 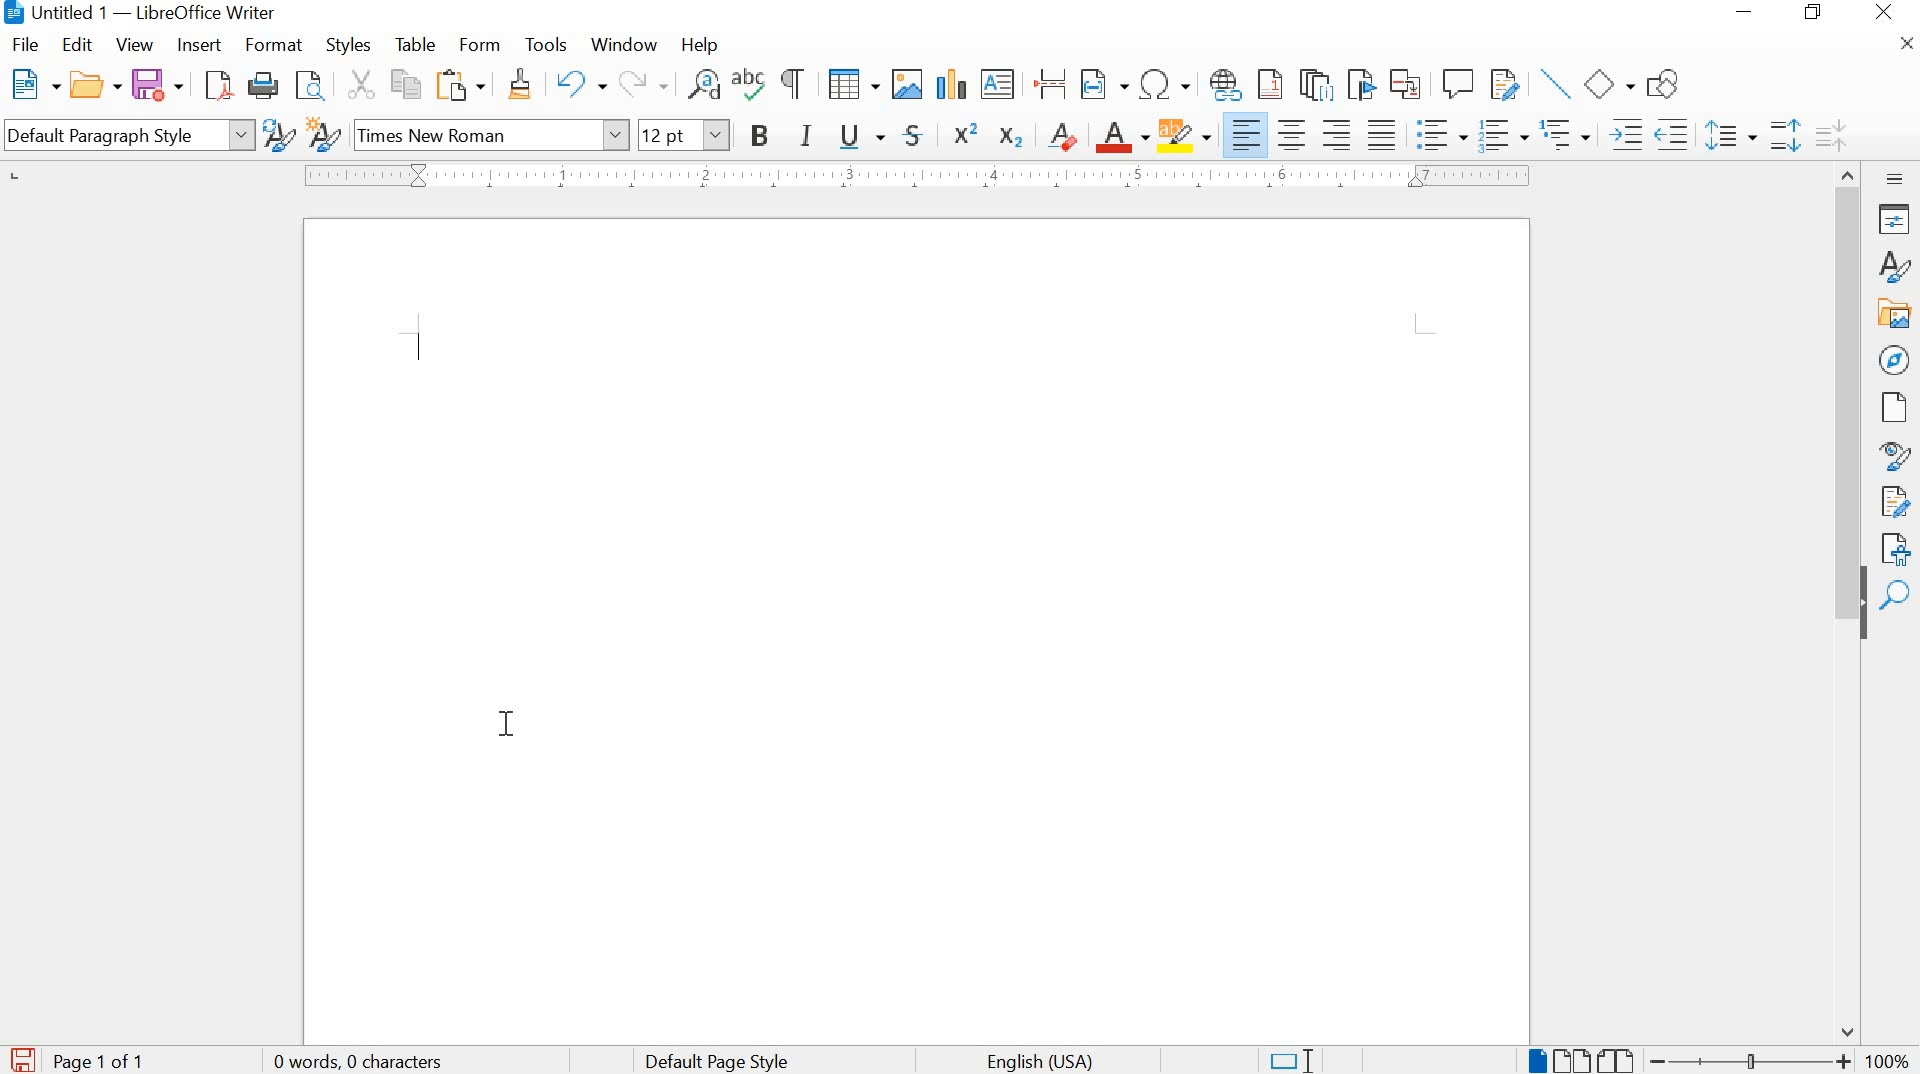 I want to click on INSERT HYPERLINK, so click(x=1225, y=85).